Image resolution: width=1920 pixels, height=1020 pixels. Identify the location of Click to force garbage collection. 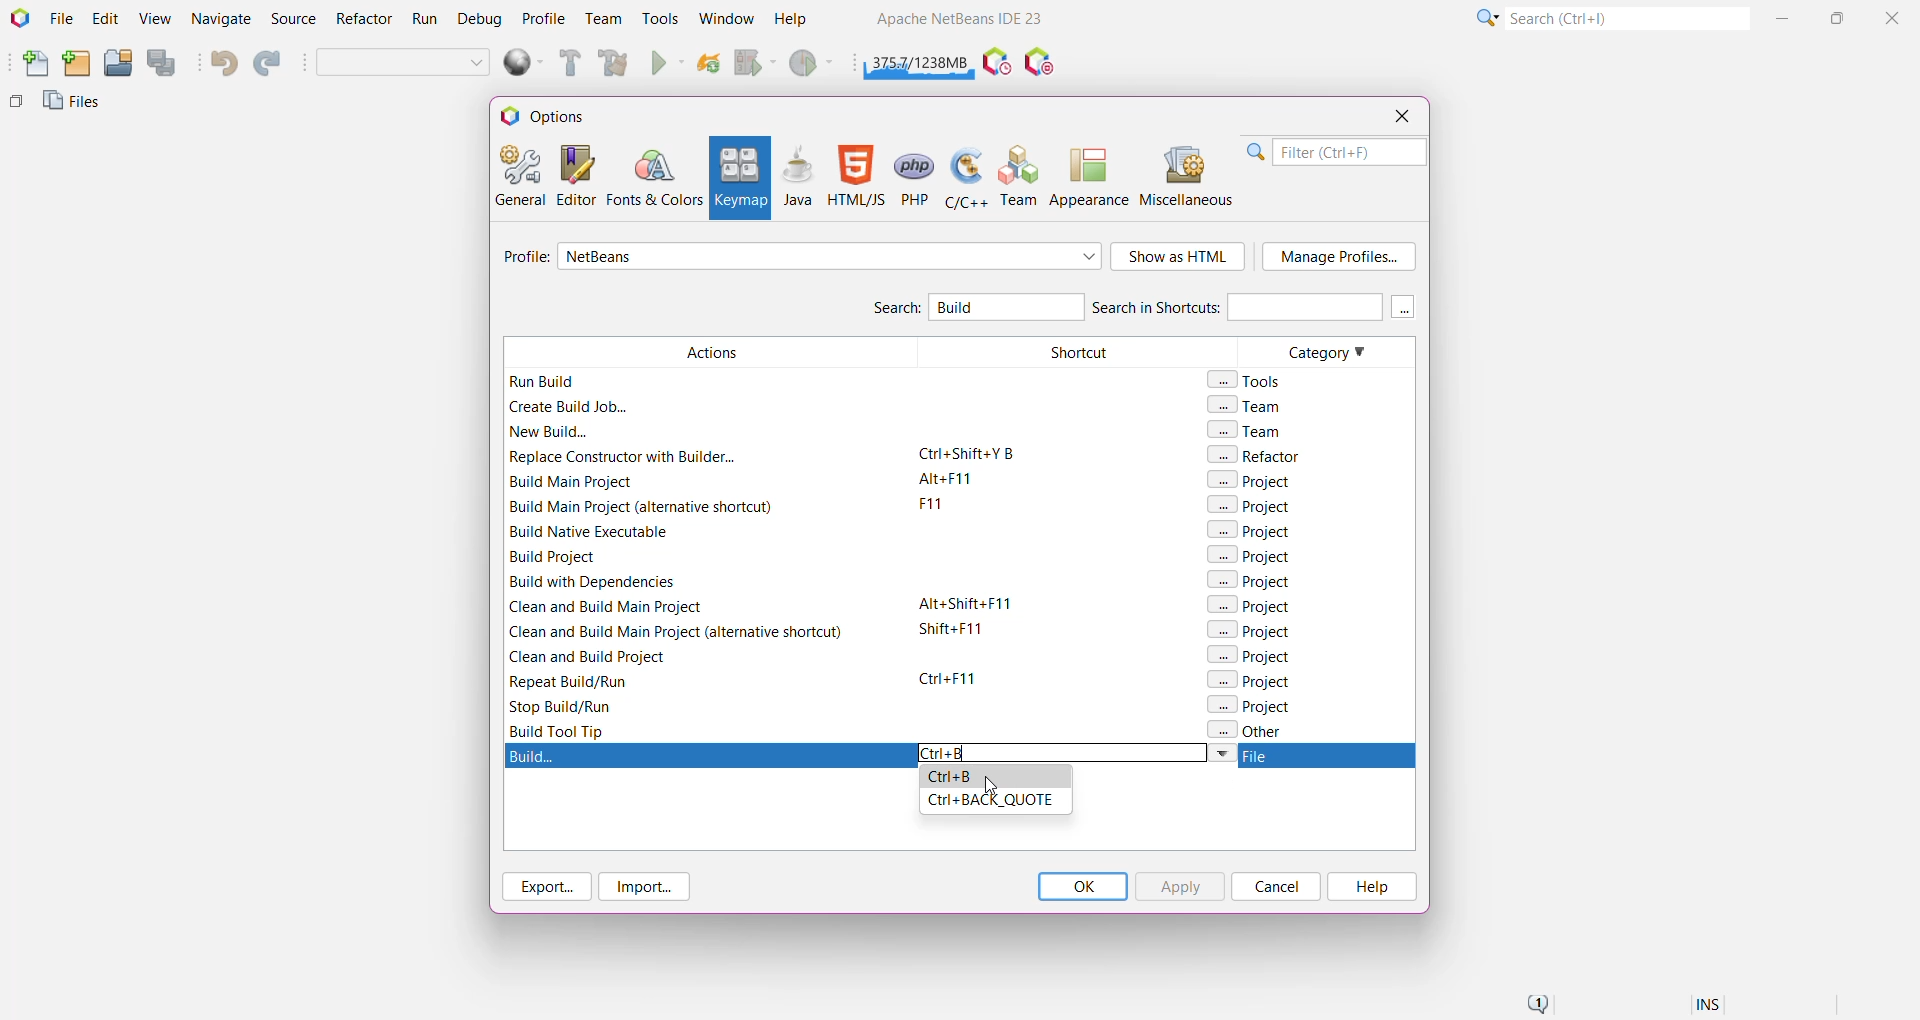
(920, 60).